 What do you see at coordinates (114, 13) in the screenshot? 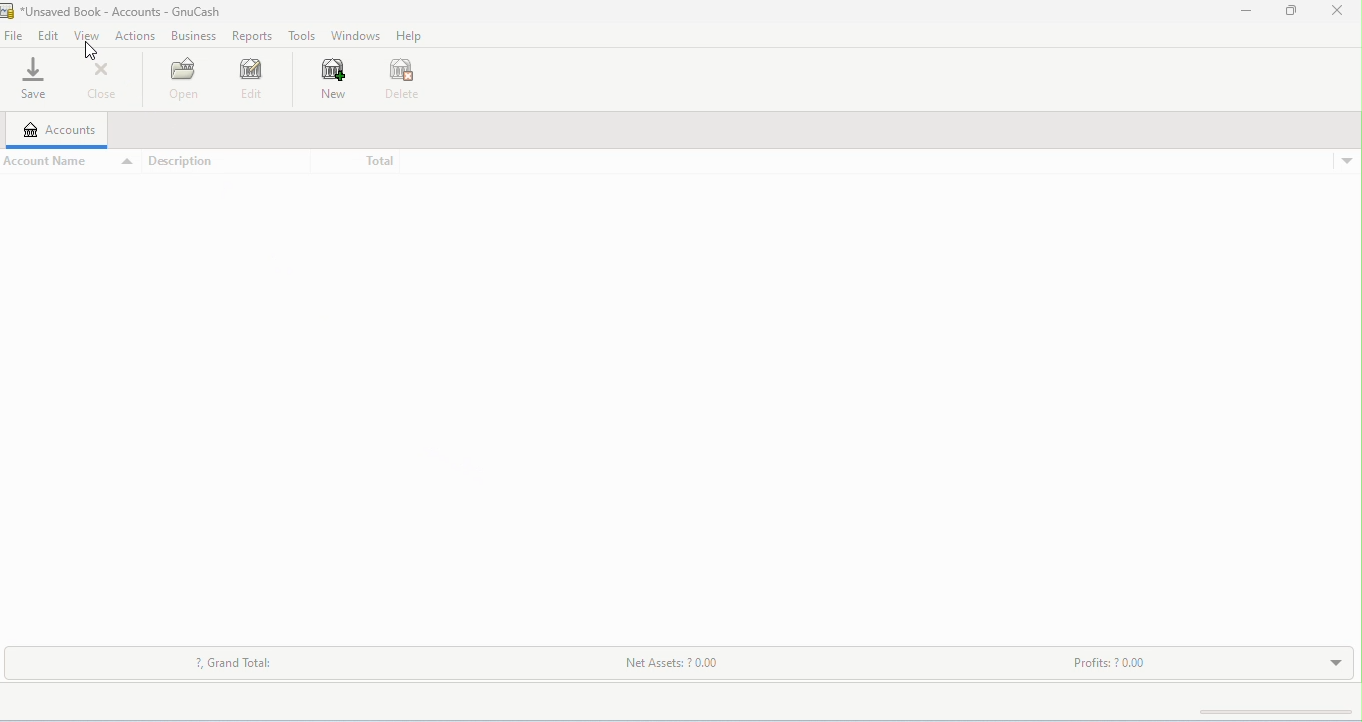
I see `title` at bounding box center [114, 13].